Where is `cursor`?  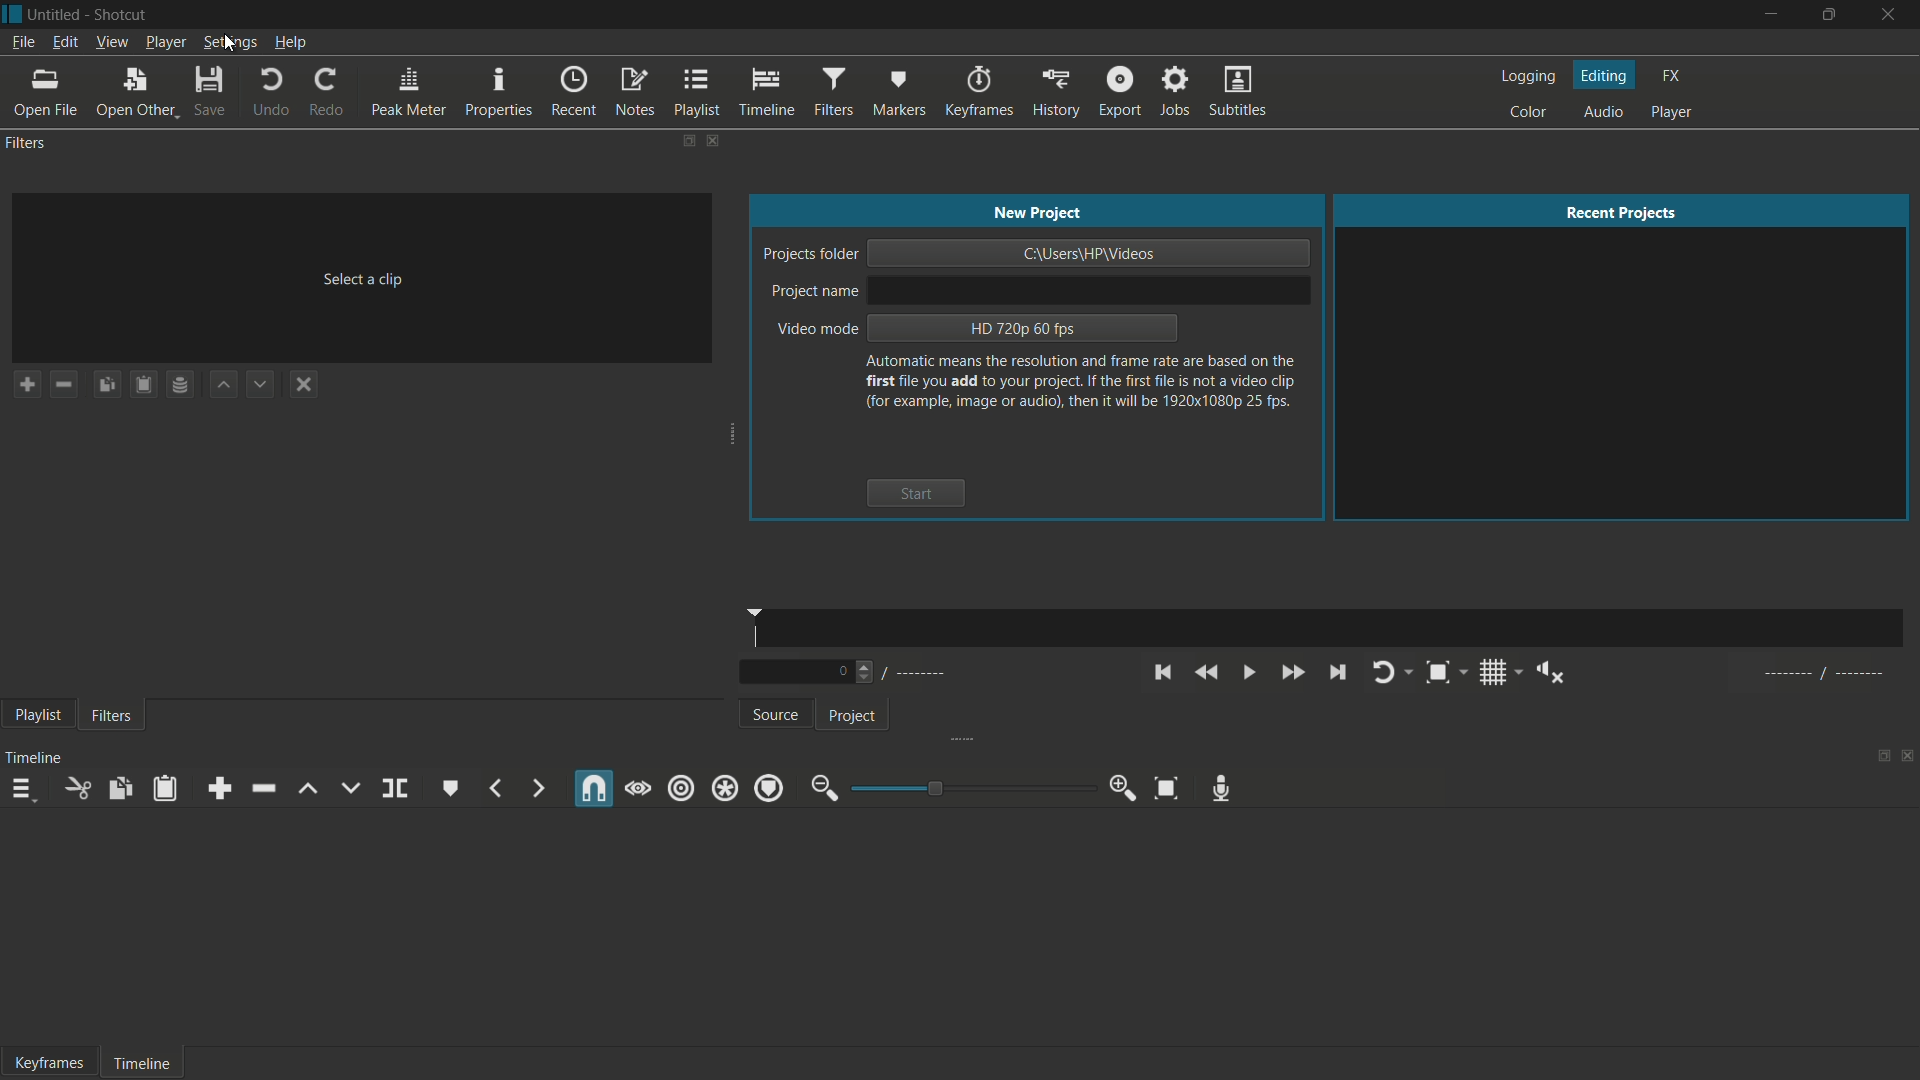
cursor is located at coordinates (230, 40).